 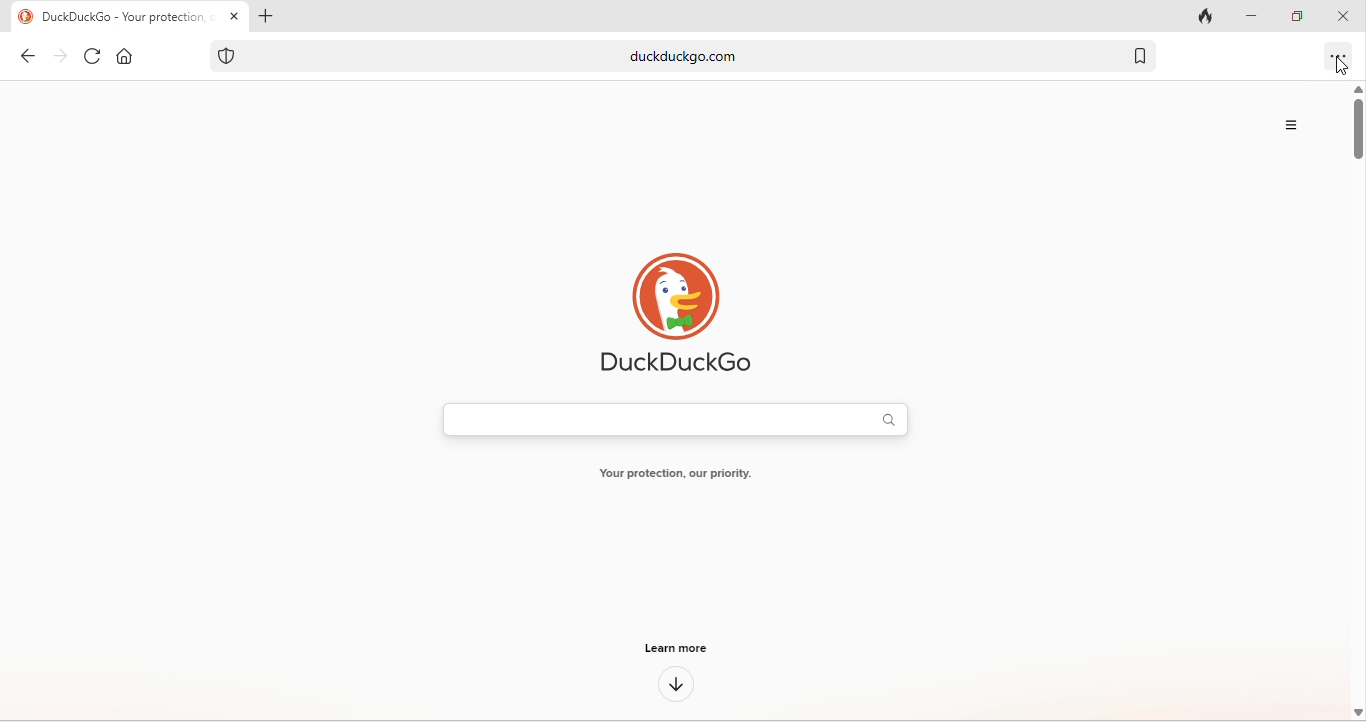 I want to click on search bar, so click(x=679, y=418).